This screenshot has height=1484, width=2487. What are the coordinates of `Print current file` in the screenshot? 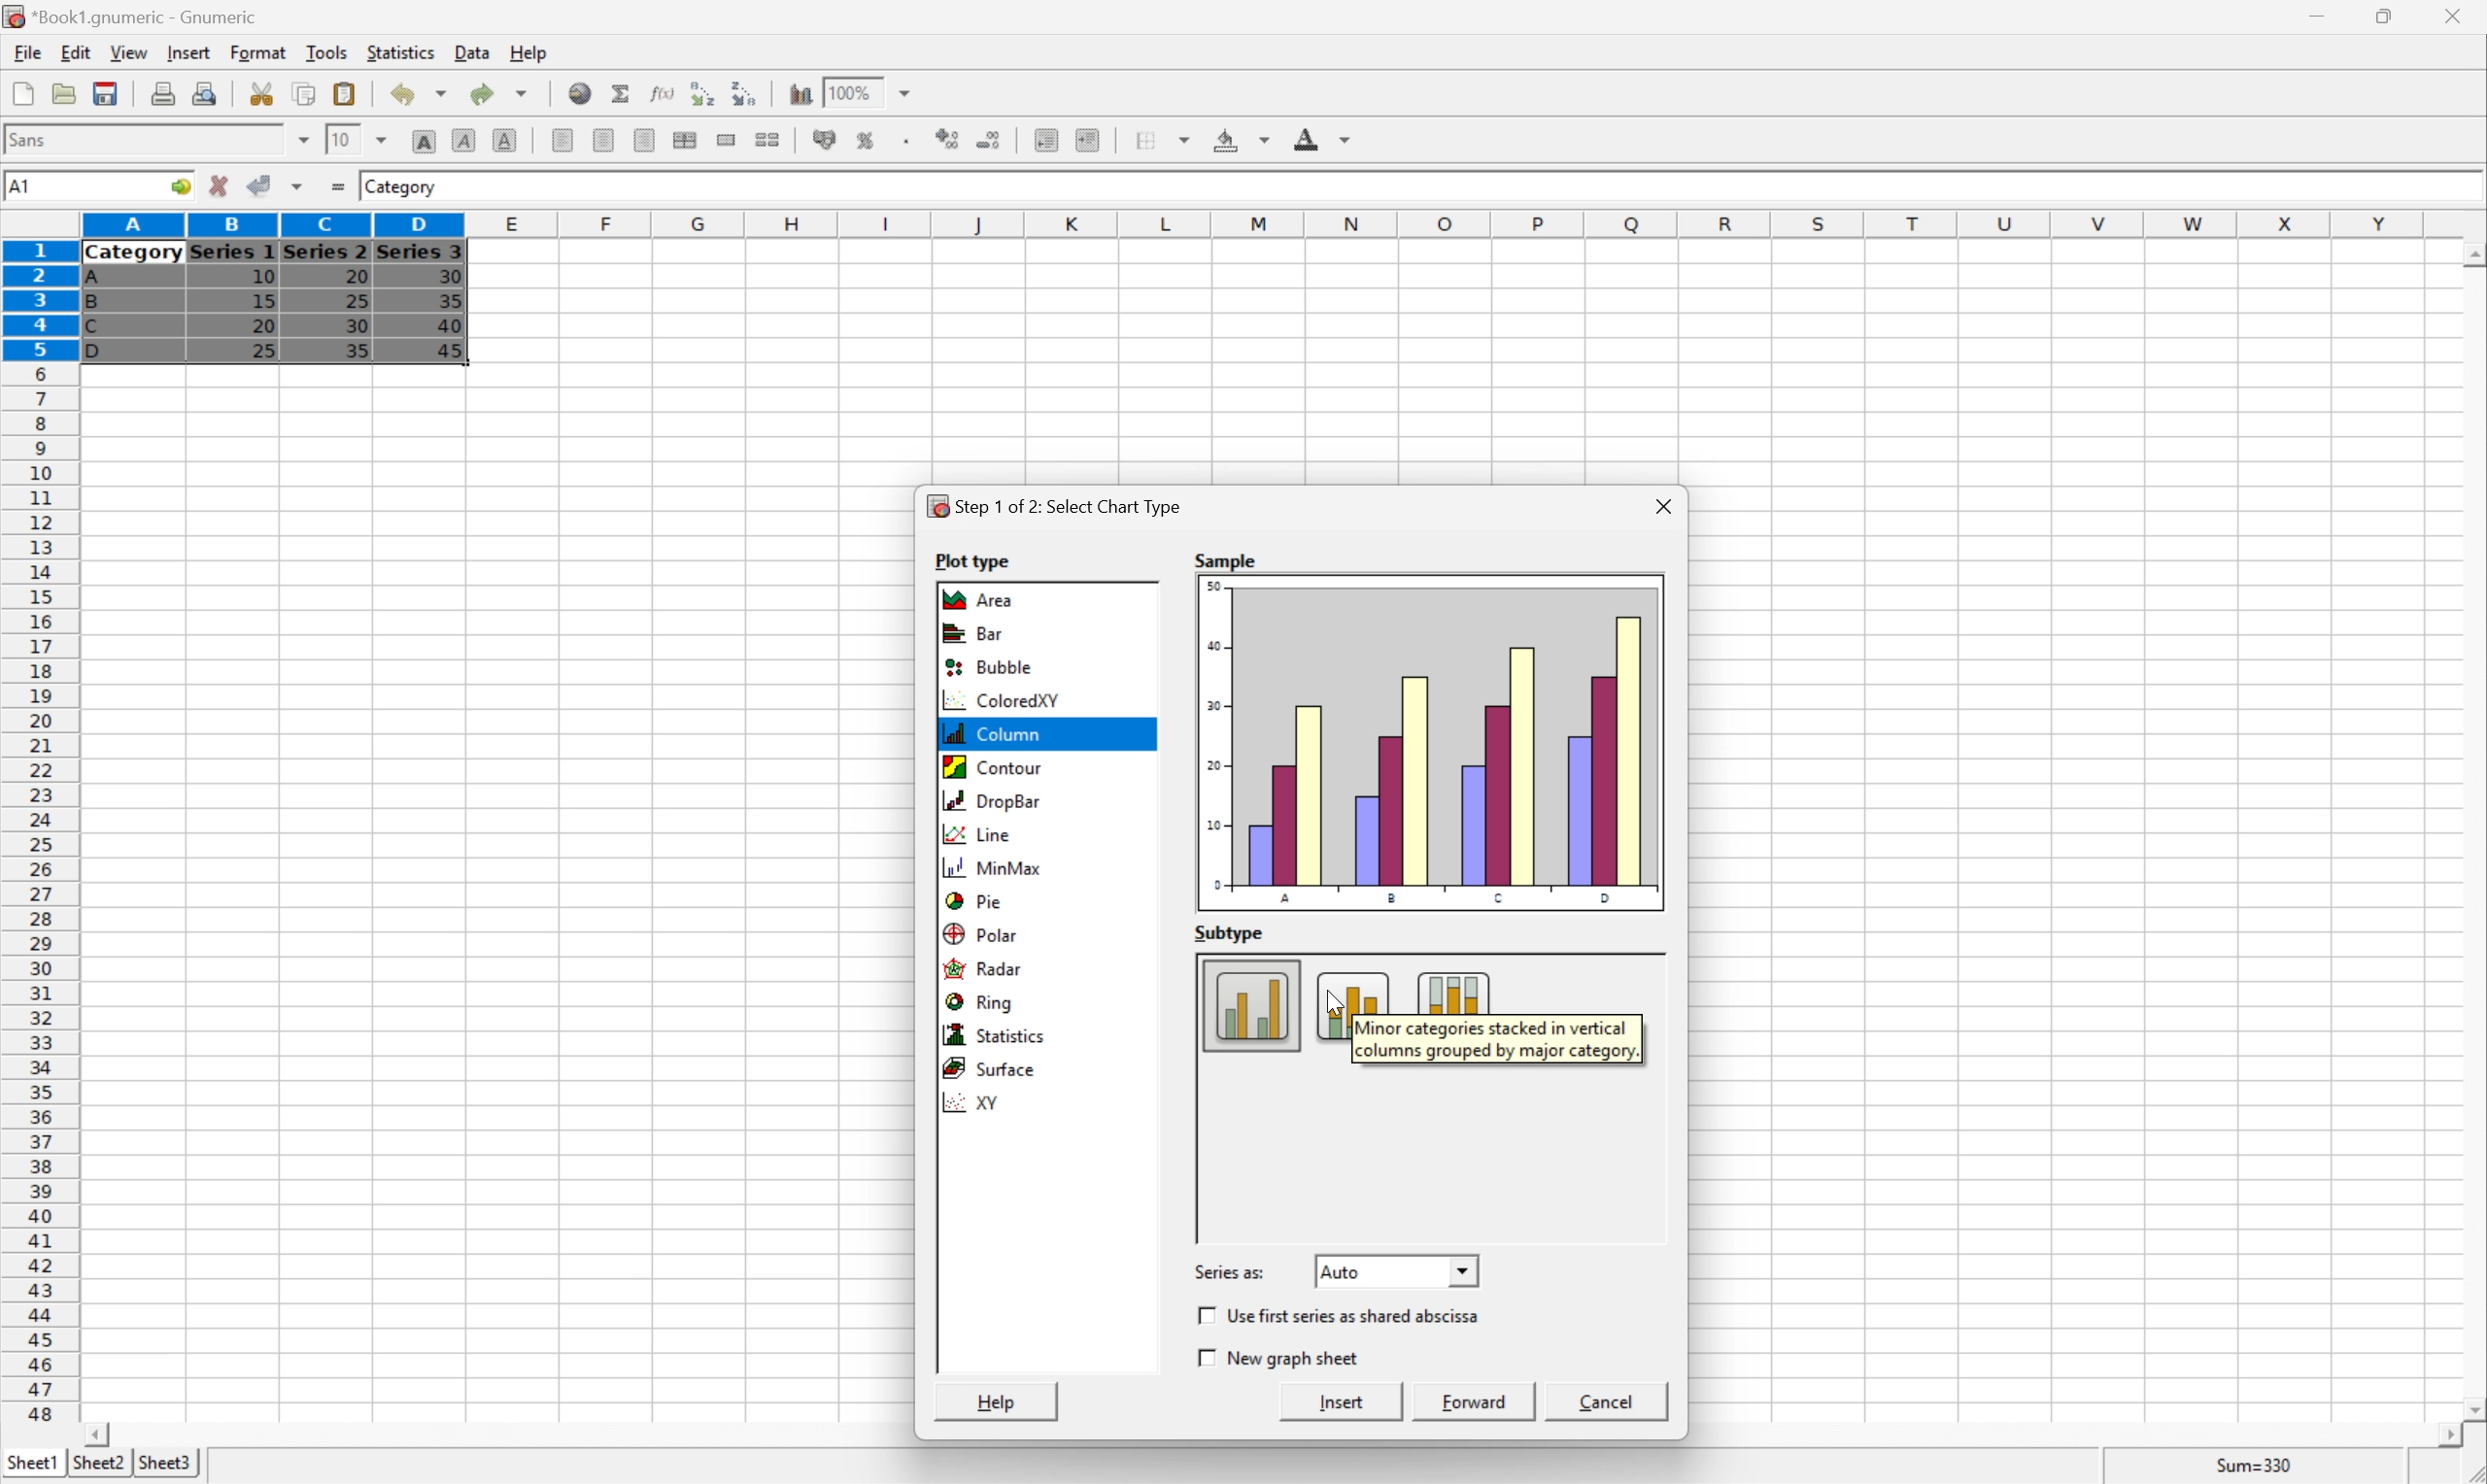 It's located at (163, 96).